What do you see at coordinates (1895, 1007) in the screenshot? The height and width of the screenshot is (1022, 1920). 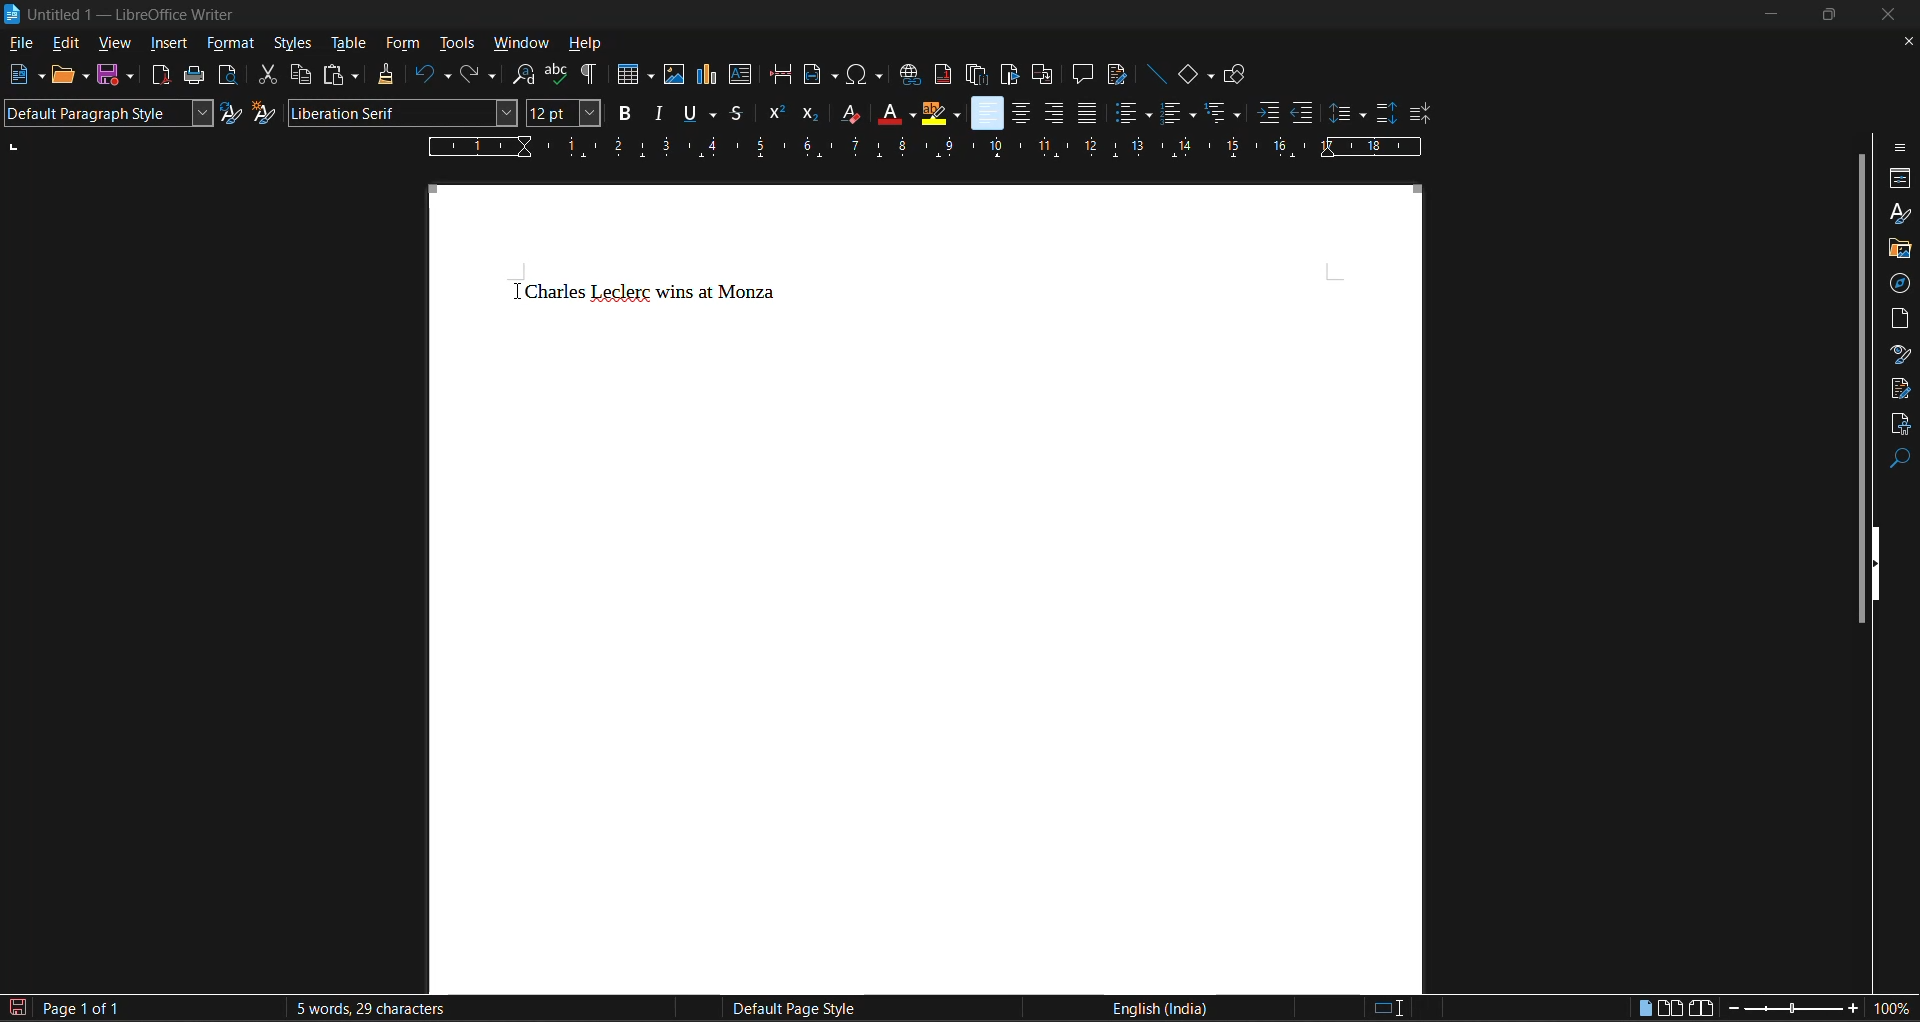 I see `zoom factor` at bounding box center [1895, 1007].